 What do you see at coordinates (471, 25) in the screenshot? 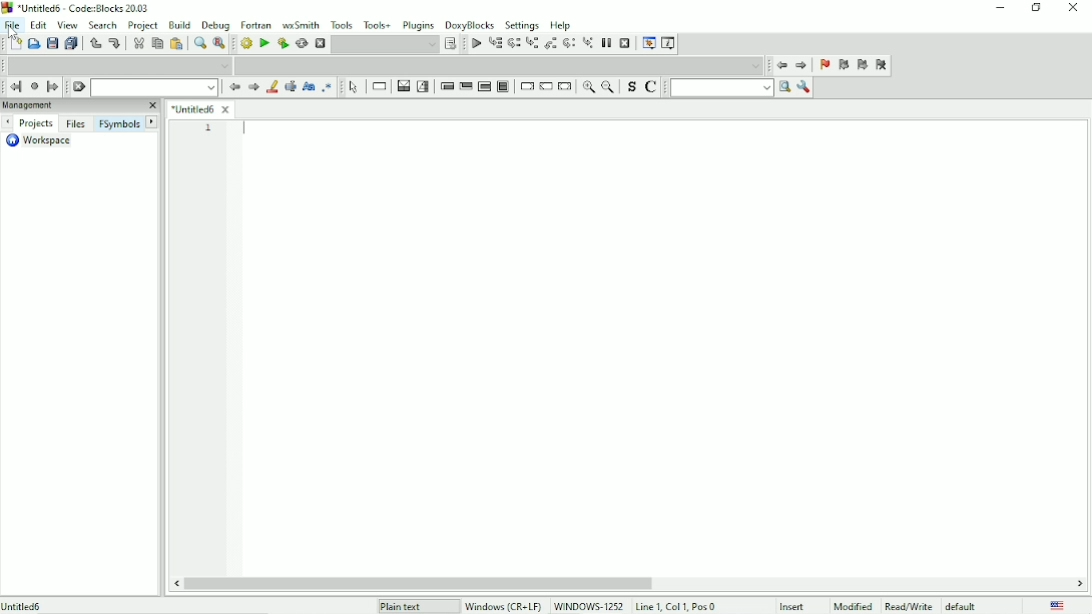
I see `DoxyBlocks` at bounding box center [471, 25].